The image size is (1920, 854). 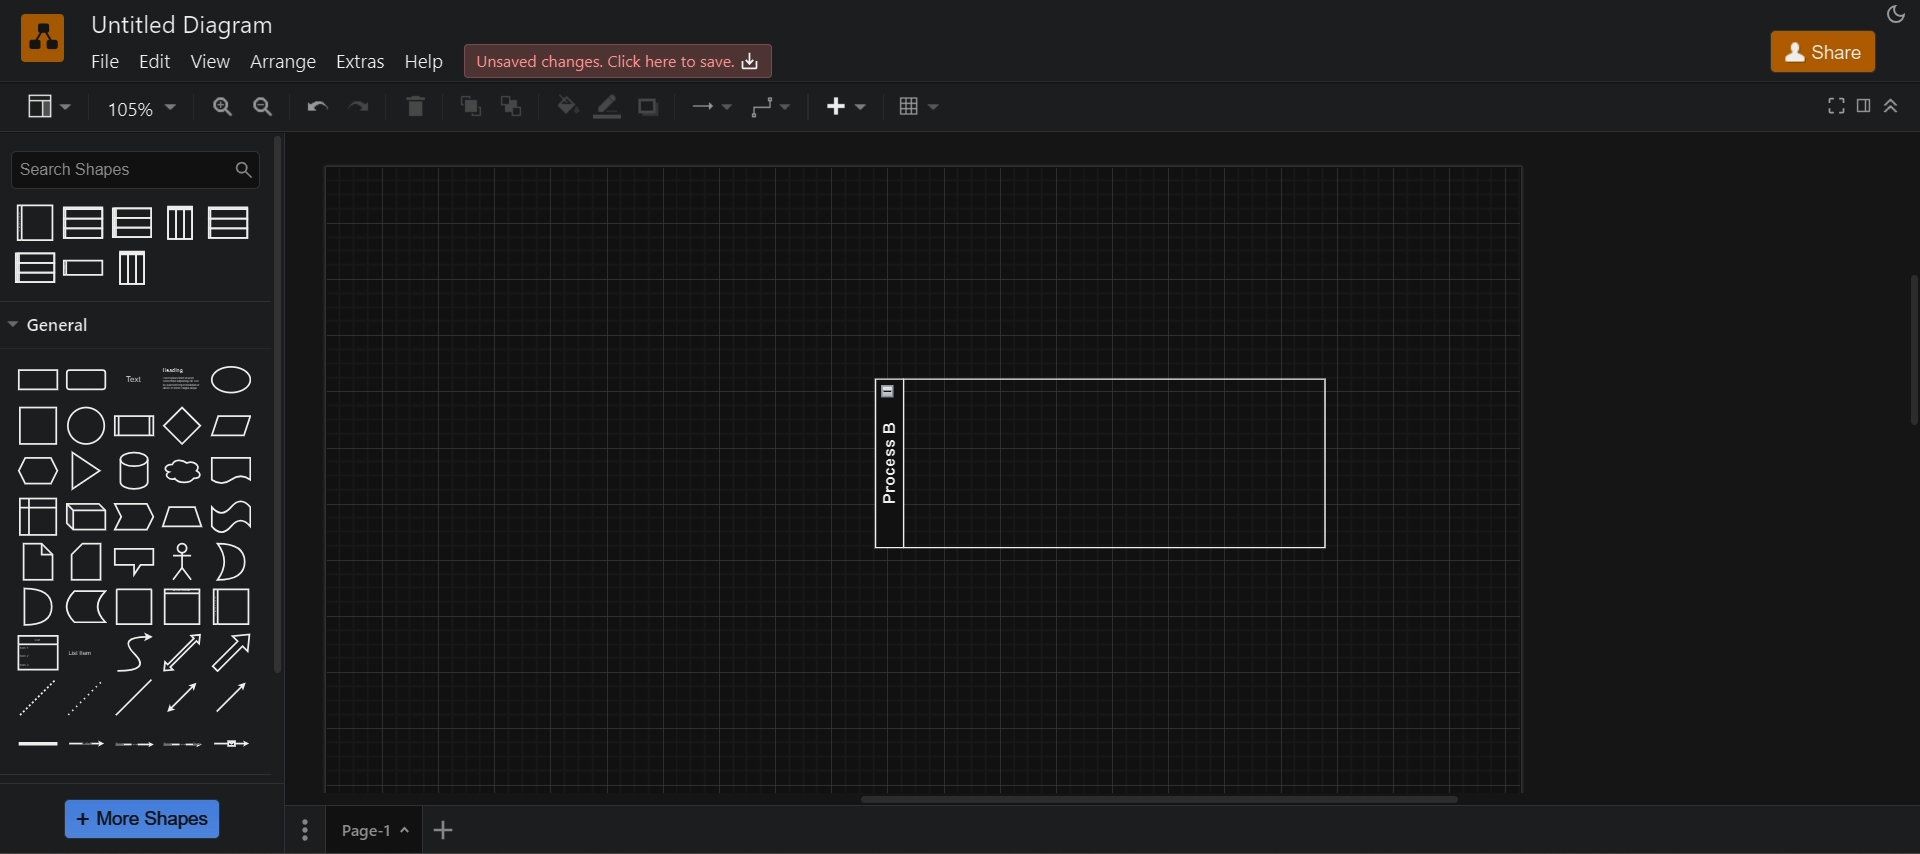 What do you see at coordinates (182, 516) in the screenshot?
I see `trapezoid` at bounding box center [182, 516].